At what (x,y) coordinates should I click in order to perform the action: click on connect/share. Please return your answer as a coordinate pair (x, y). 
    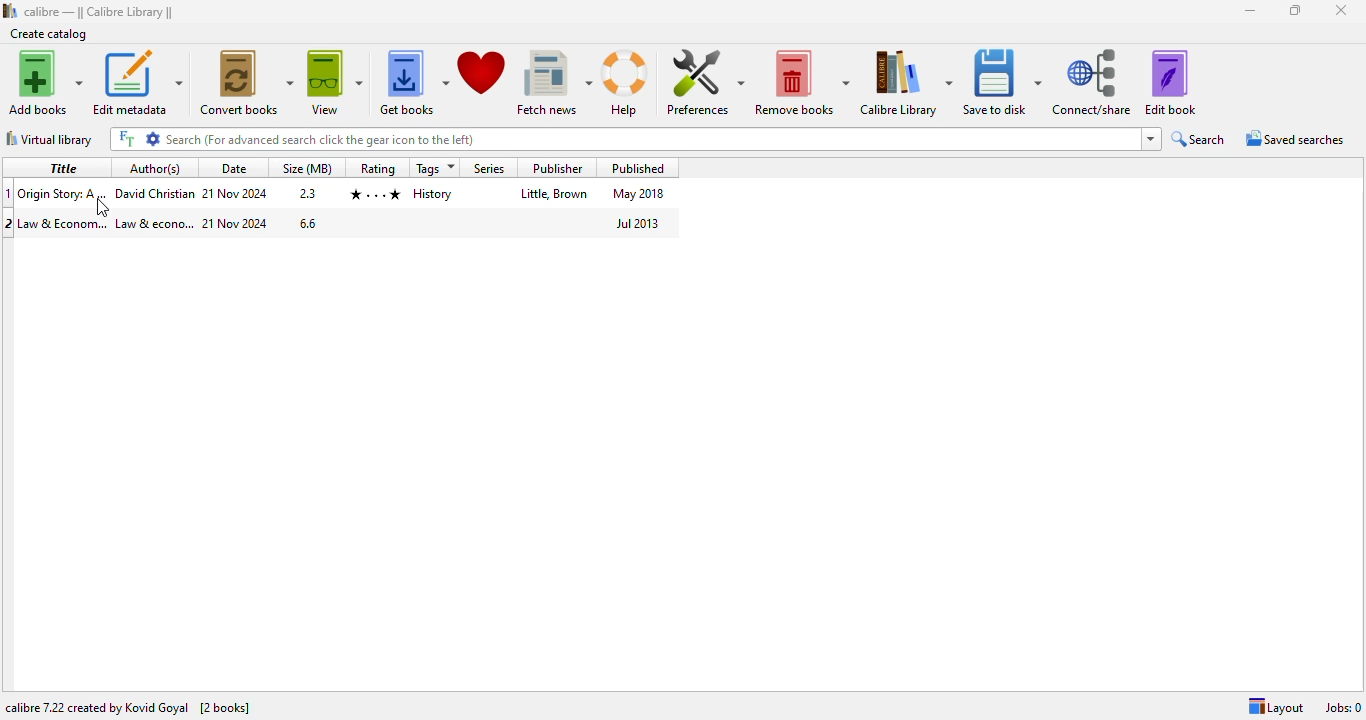
    Looking at the image, I should click on (1094, 82).